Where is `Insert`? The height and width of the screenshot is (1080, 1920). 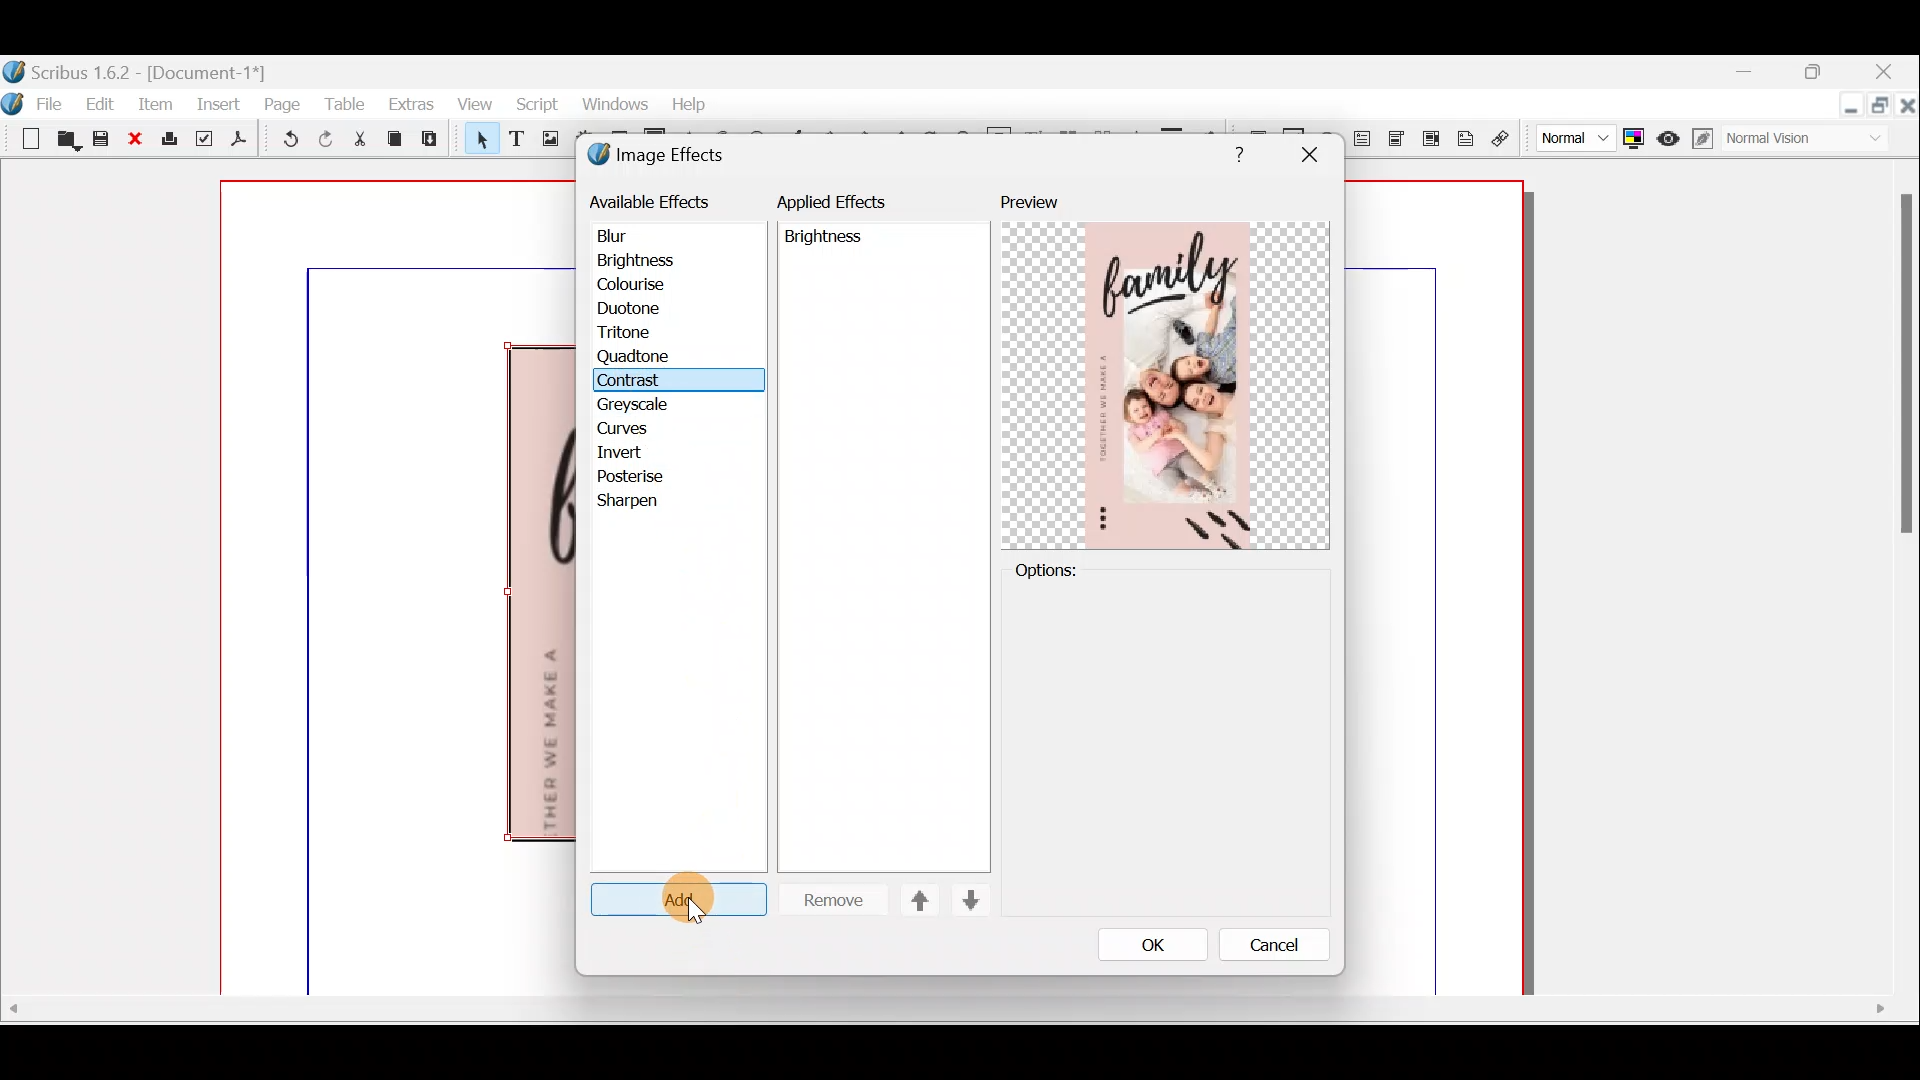
Insert is located at coordinates (220, 103).